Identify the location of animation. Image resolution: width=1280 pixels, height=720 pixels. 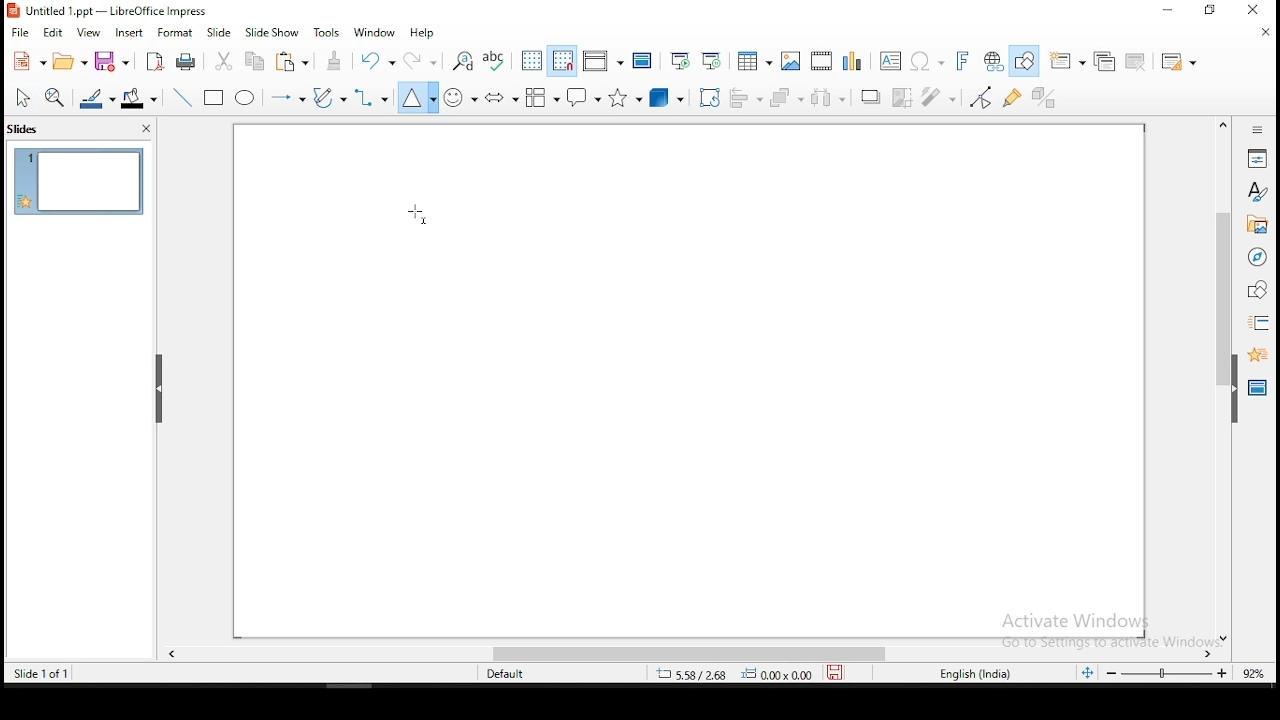
(1256, 355).